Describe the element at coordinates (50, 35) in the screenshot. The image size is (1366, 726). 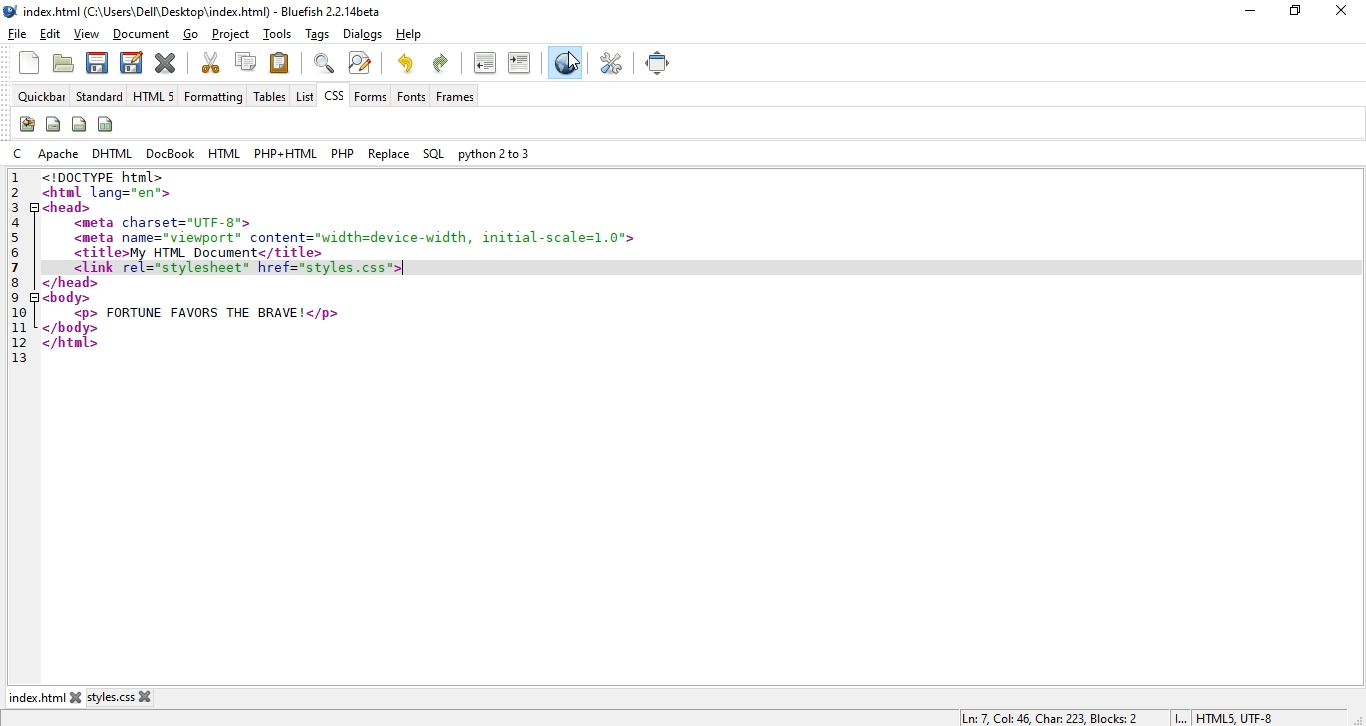
I see `edit` at that location.